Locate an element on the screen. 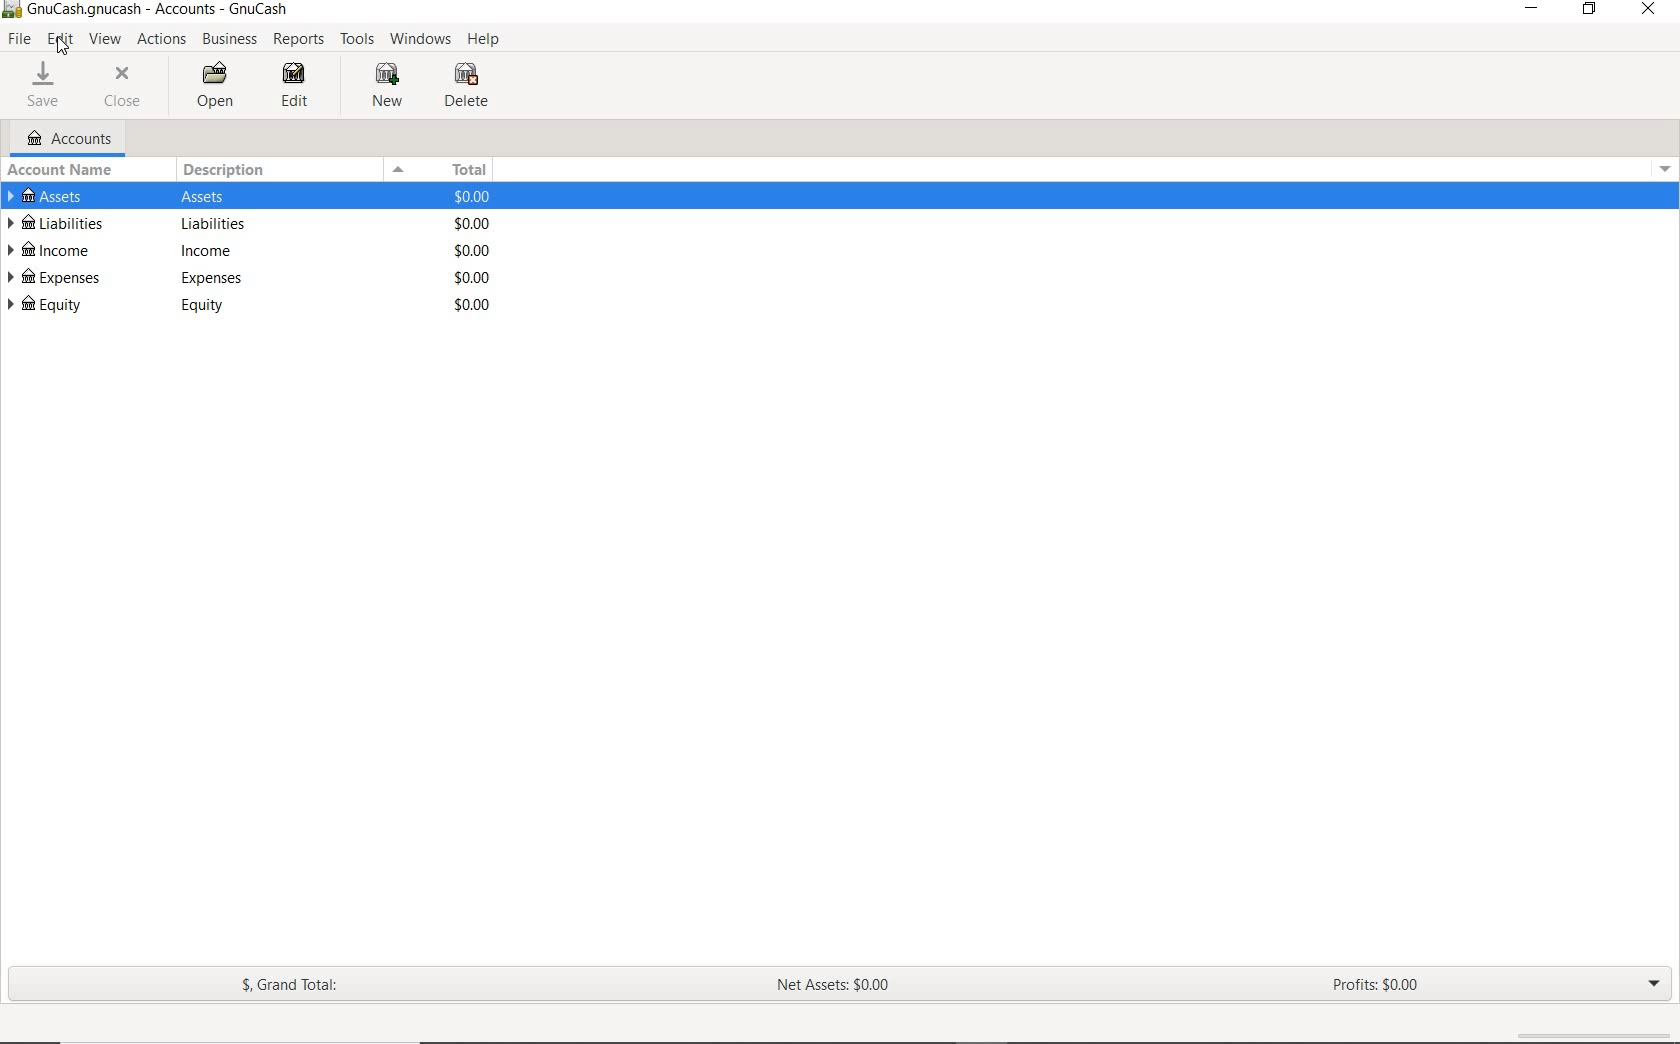  WINDOWS is located at coordinates (420, 40).